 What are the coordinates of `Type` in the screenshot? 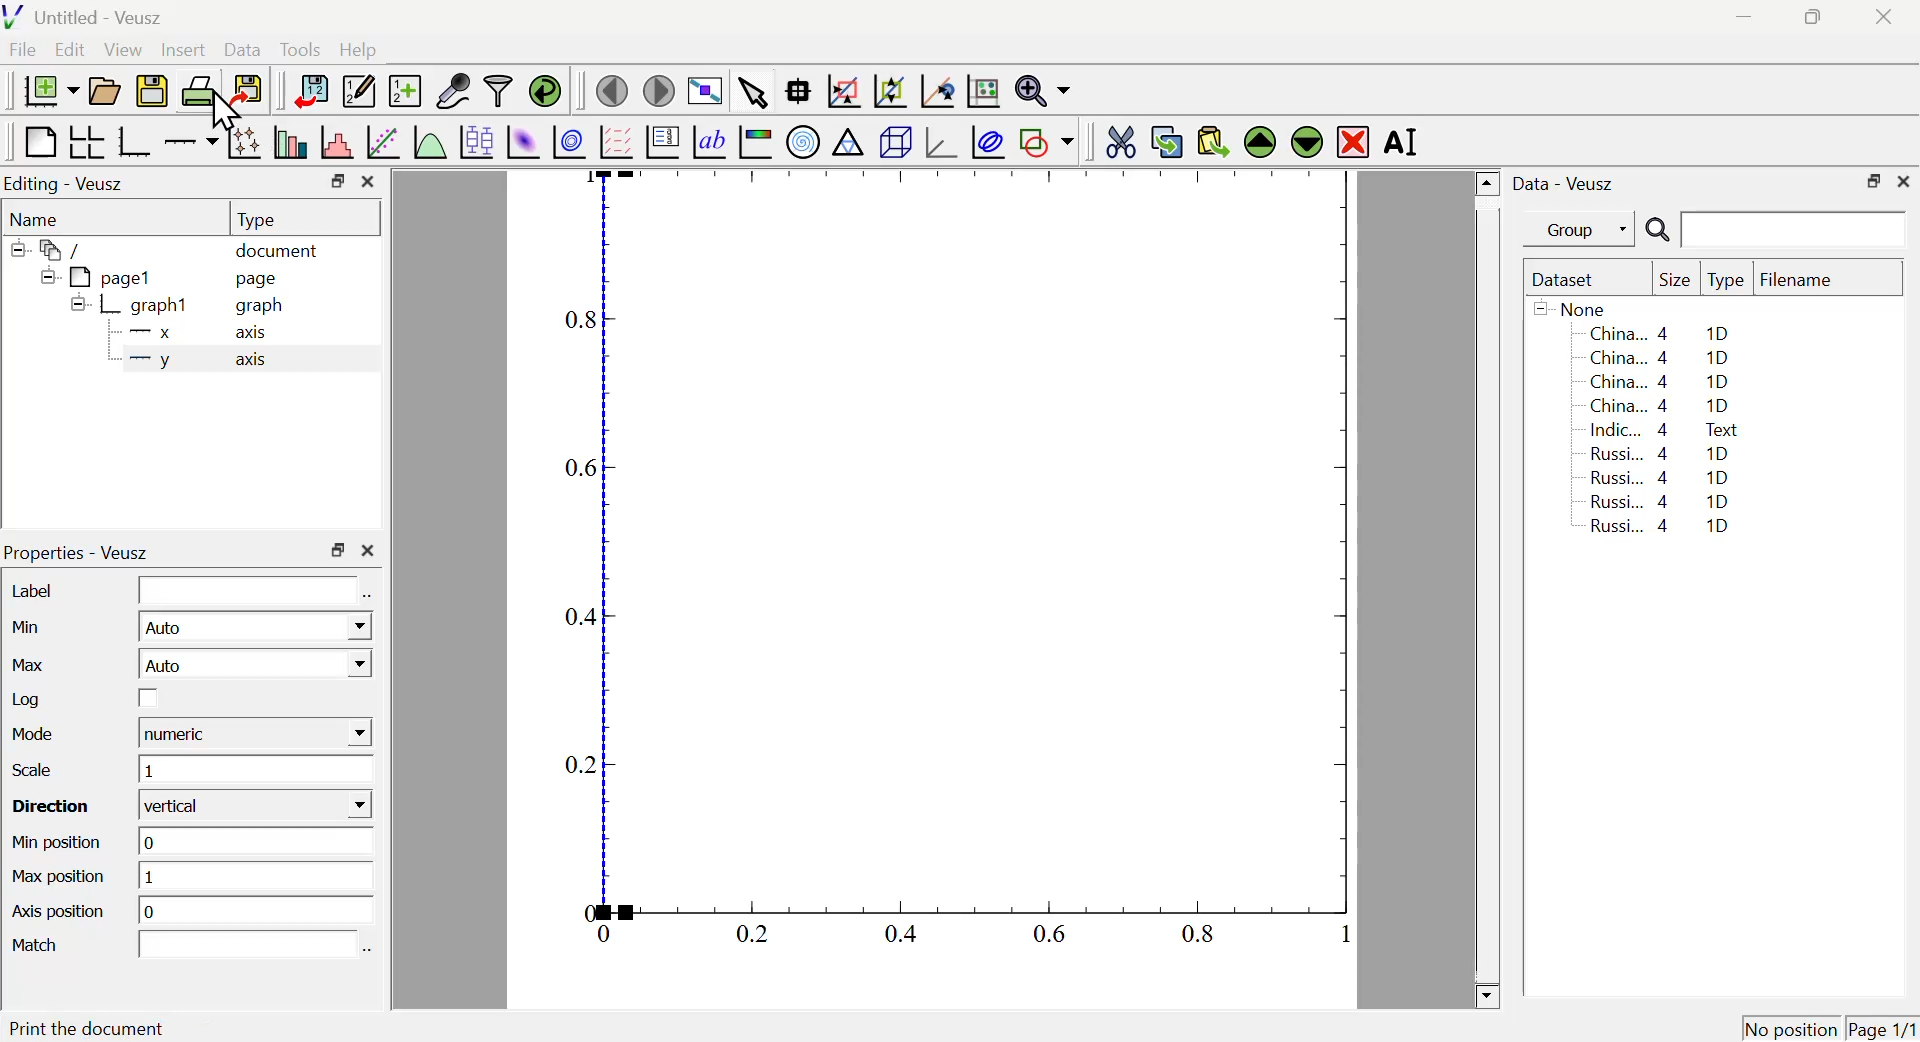 It's located at (1726, 281).